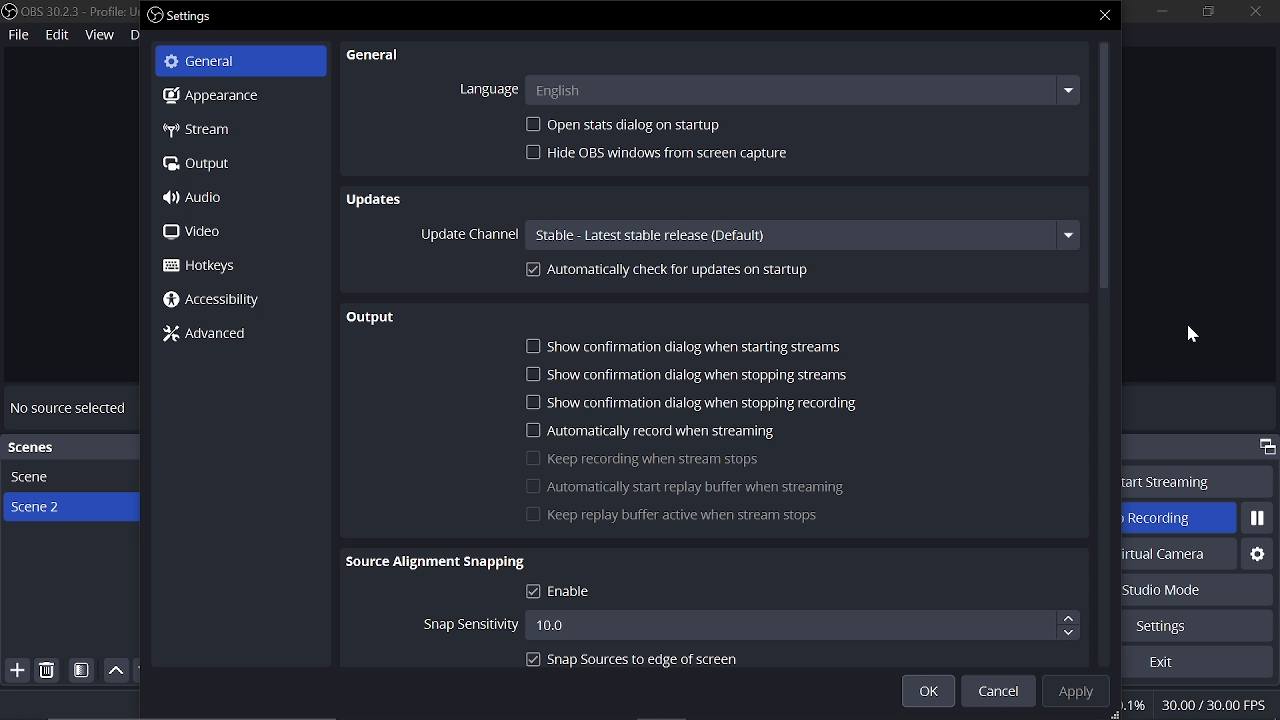 Image resolution: width=1280 pixels, height=720 pixels. What do you see at coordinates (1105, 15) in the screenshot?
I see `close` at bounding box center [1105, 15].